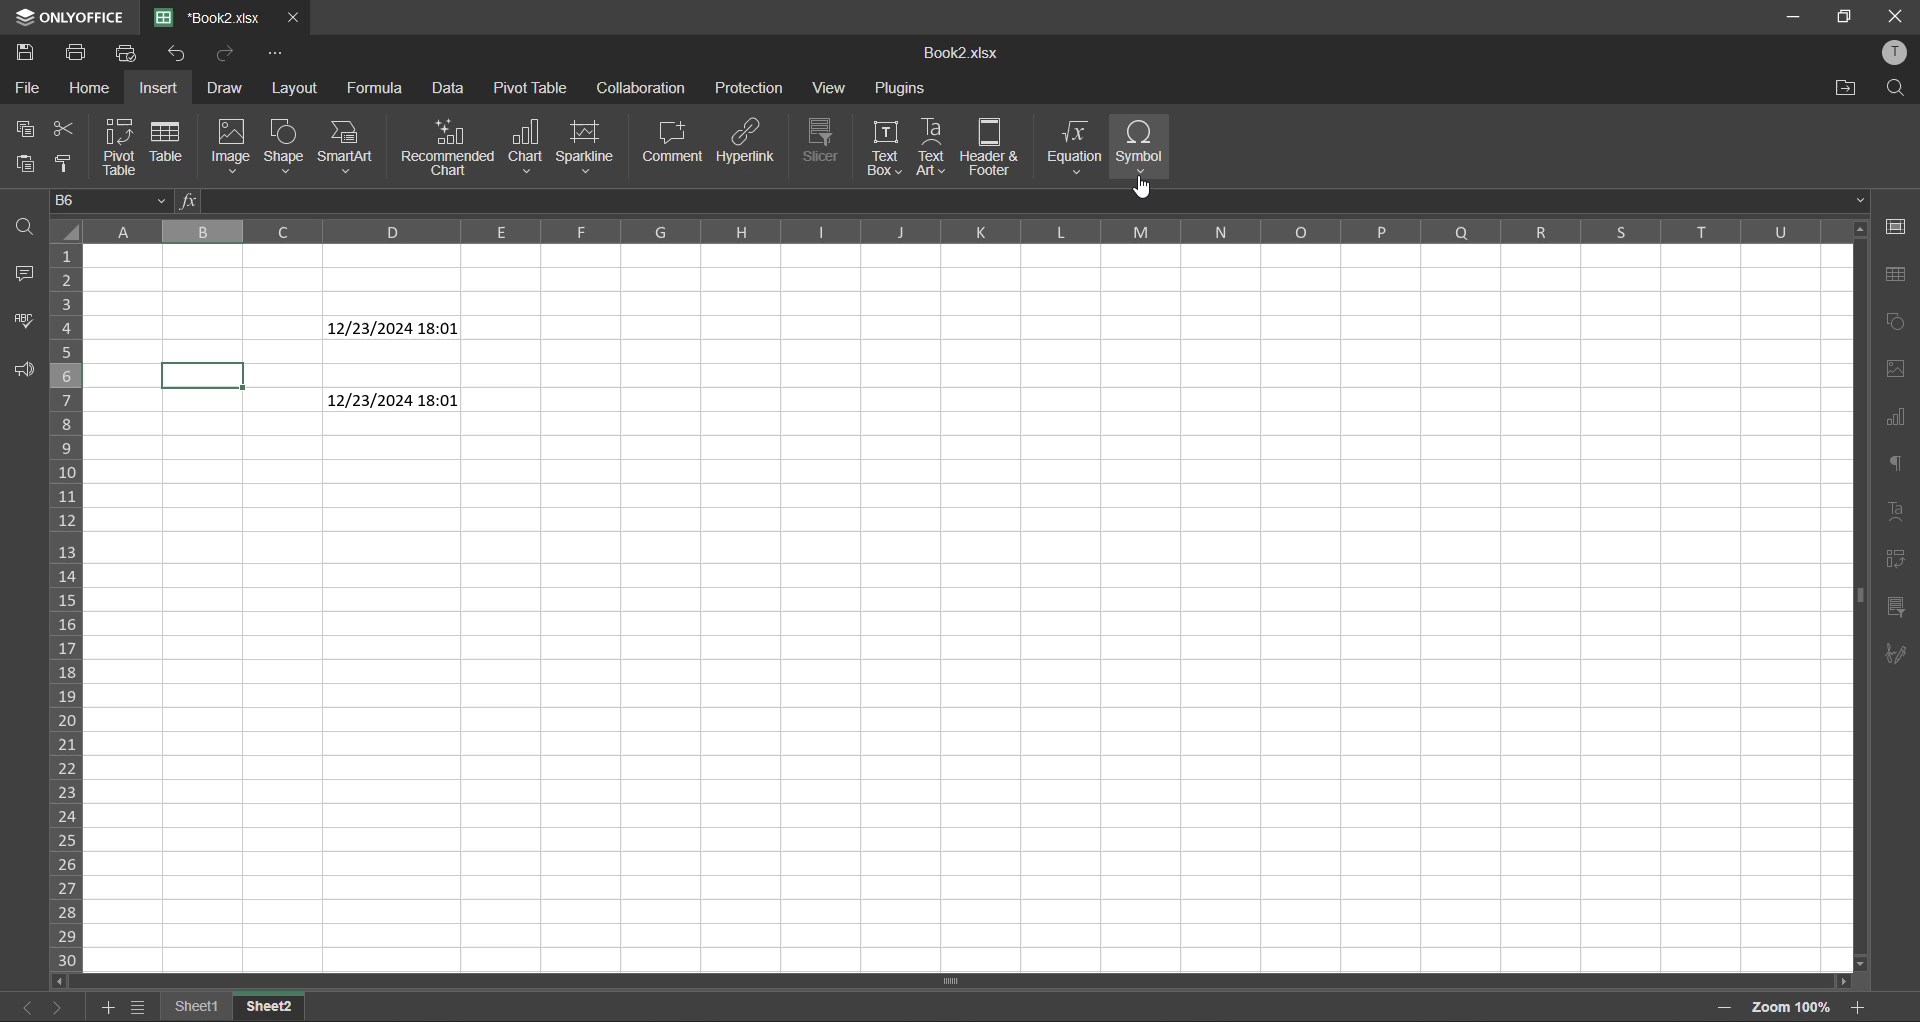 The height and width of the screenshot is (1022, 1920). What do you see at coordinates (1901, 512) in the screenshot?
I see `text` at bounding box center [1901, 512].